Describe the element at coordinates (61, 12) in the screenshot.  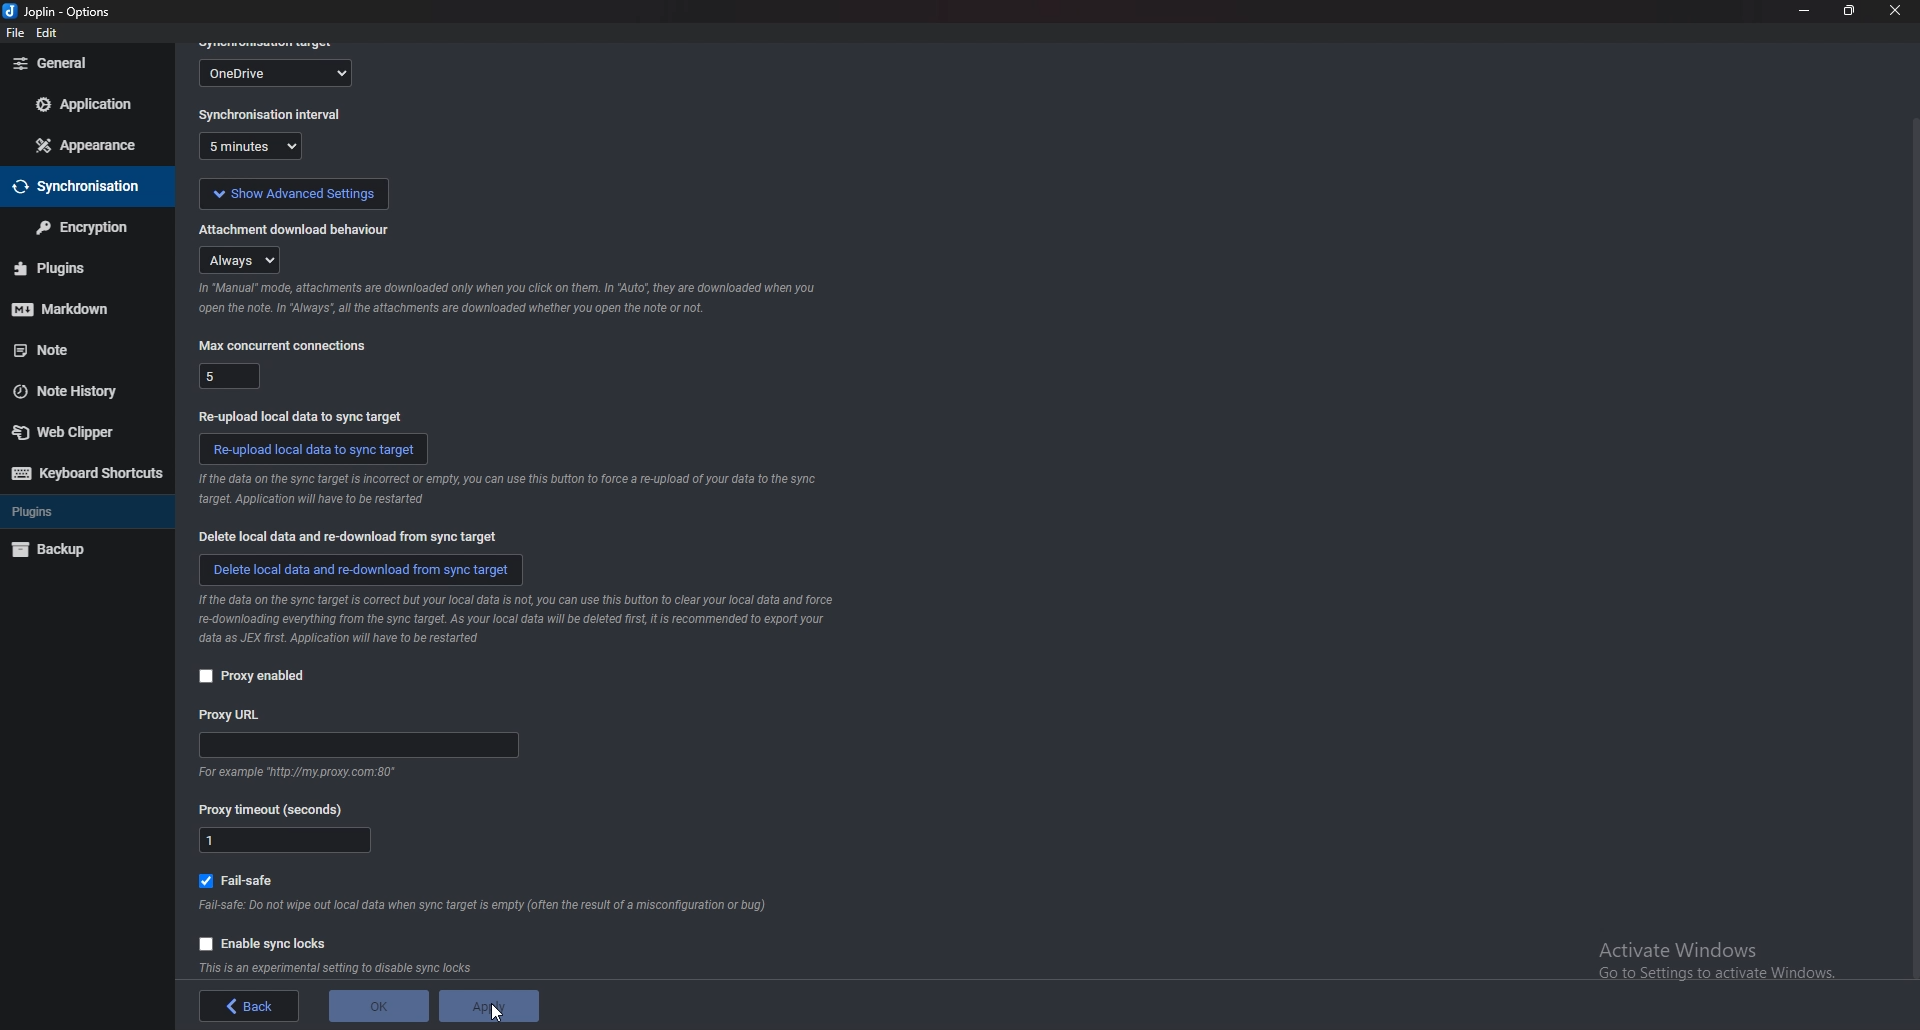
I see `options` at that location.